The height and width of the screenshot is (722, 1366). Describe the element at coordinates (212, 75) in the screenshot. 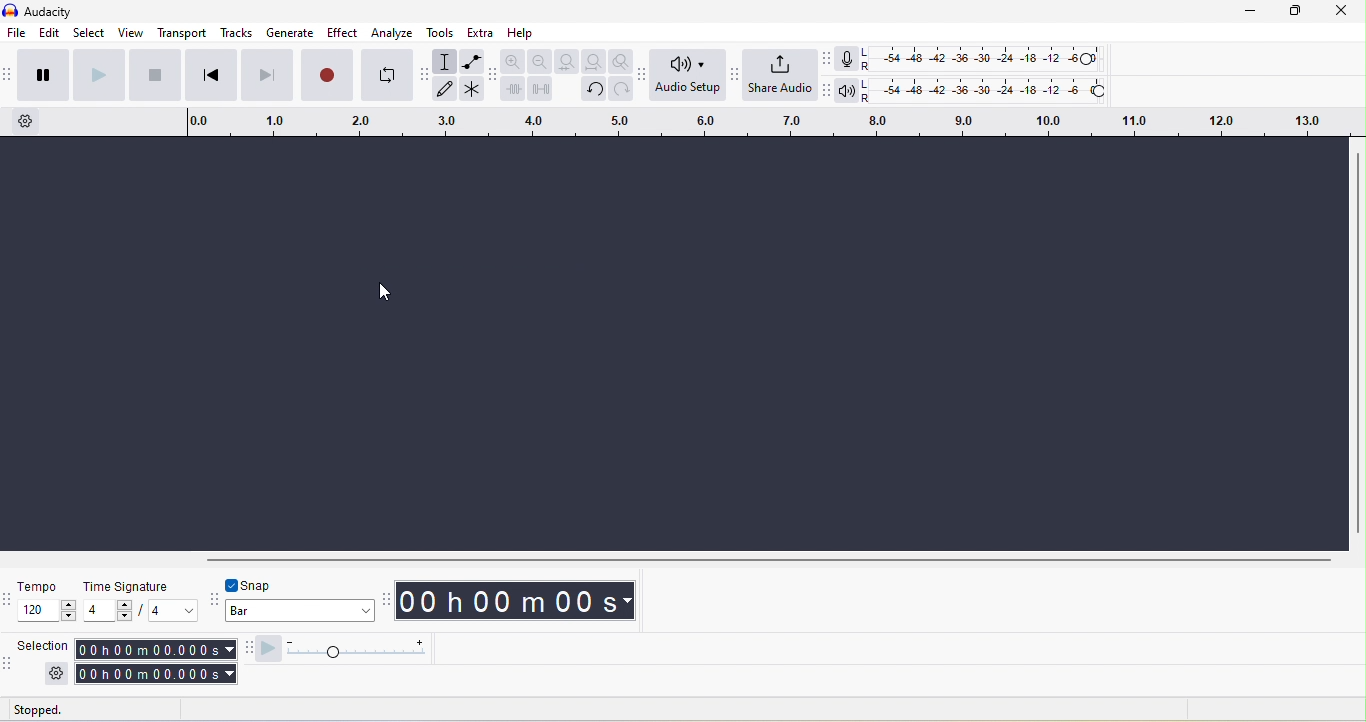

I see `skip to start` at that location.